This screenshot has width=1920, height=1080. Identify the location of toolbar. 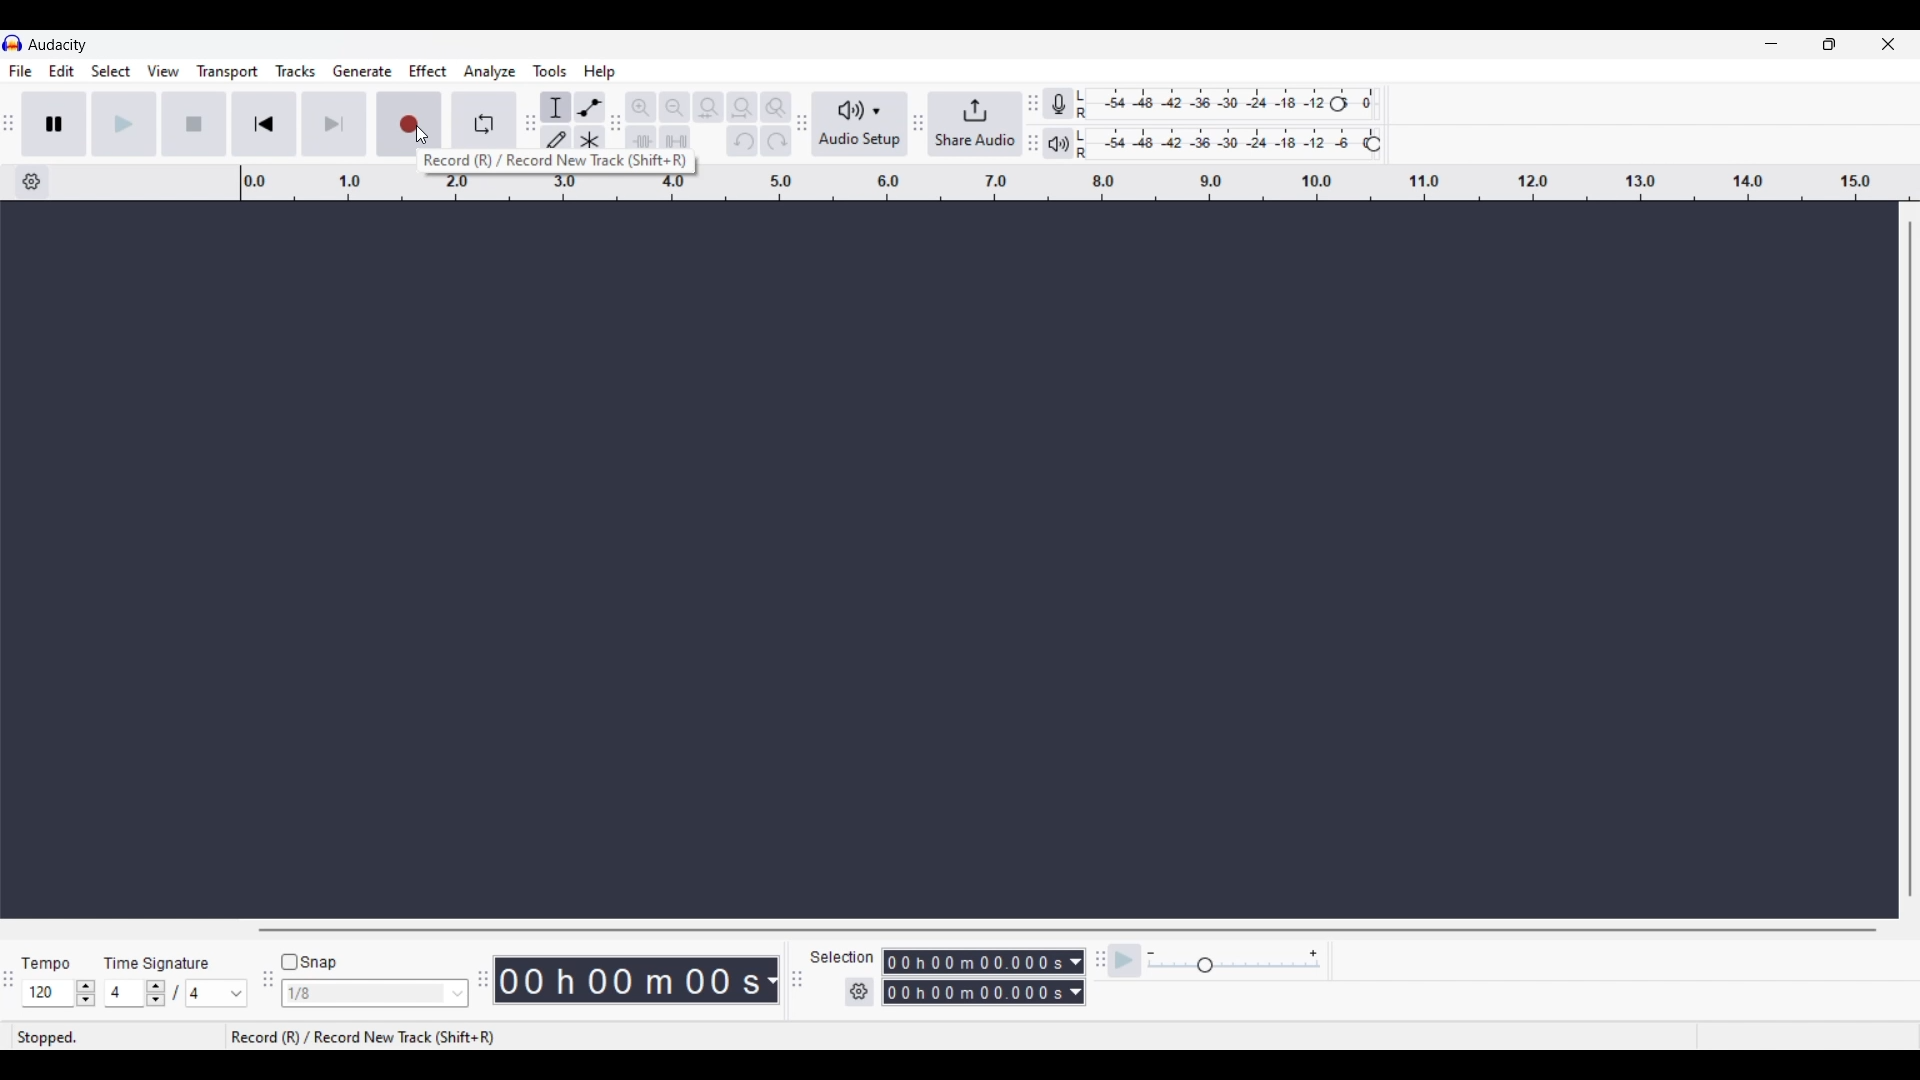
(919, 123).